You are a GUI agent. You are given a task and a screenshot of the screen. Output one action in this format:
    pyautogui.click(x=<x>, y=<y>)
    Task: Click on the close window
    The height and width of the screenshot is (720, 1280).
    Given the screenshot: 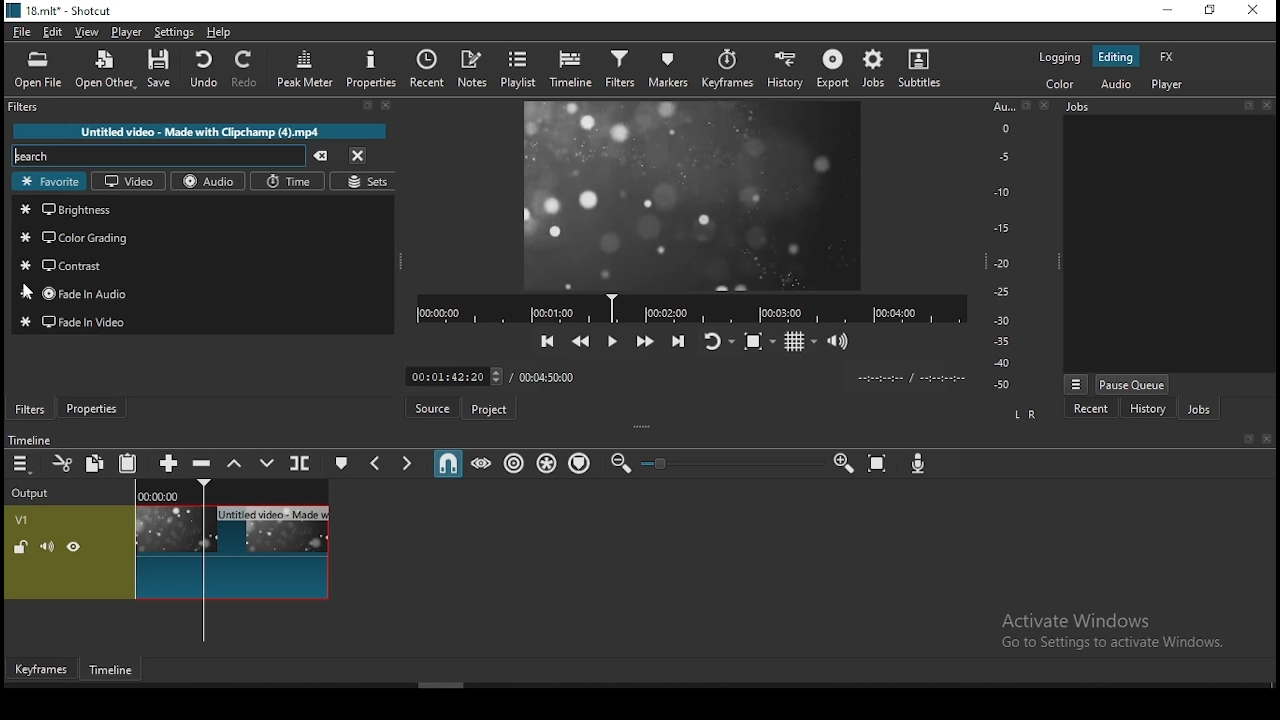 What is the action you would take?
    pyautogui.click(x=1250, y=12)
    